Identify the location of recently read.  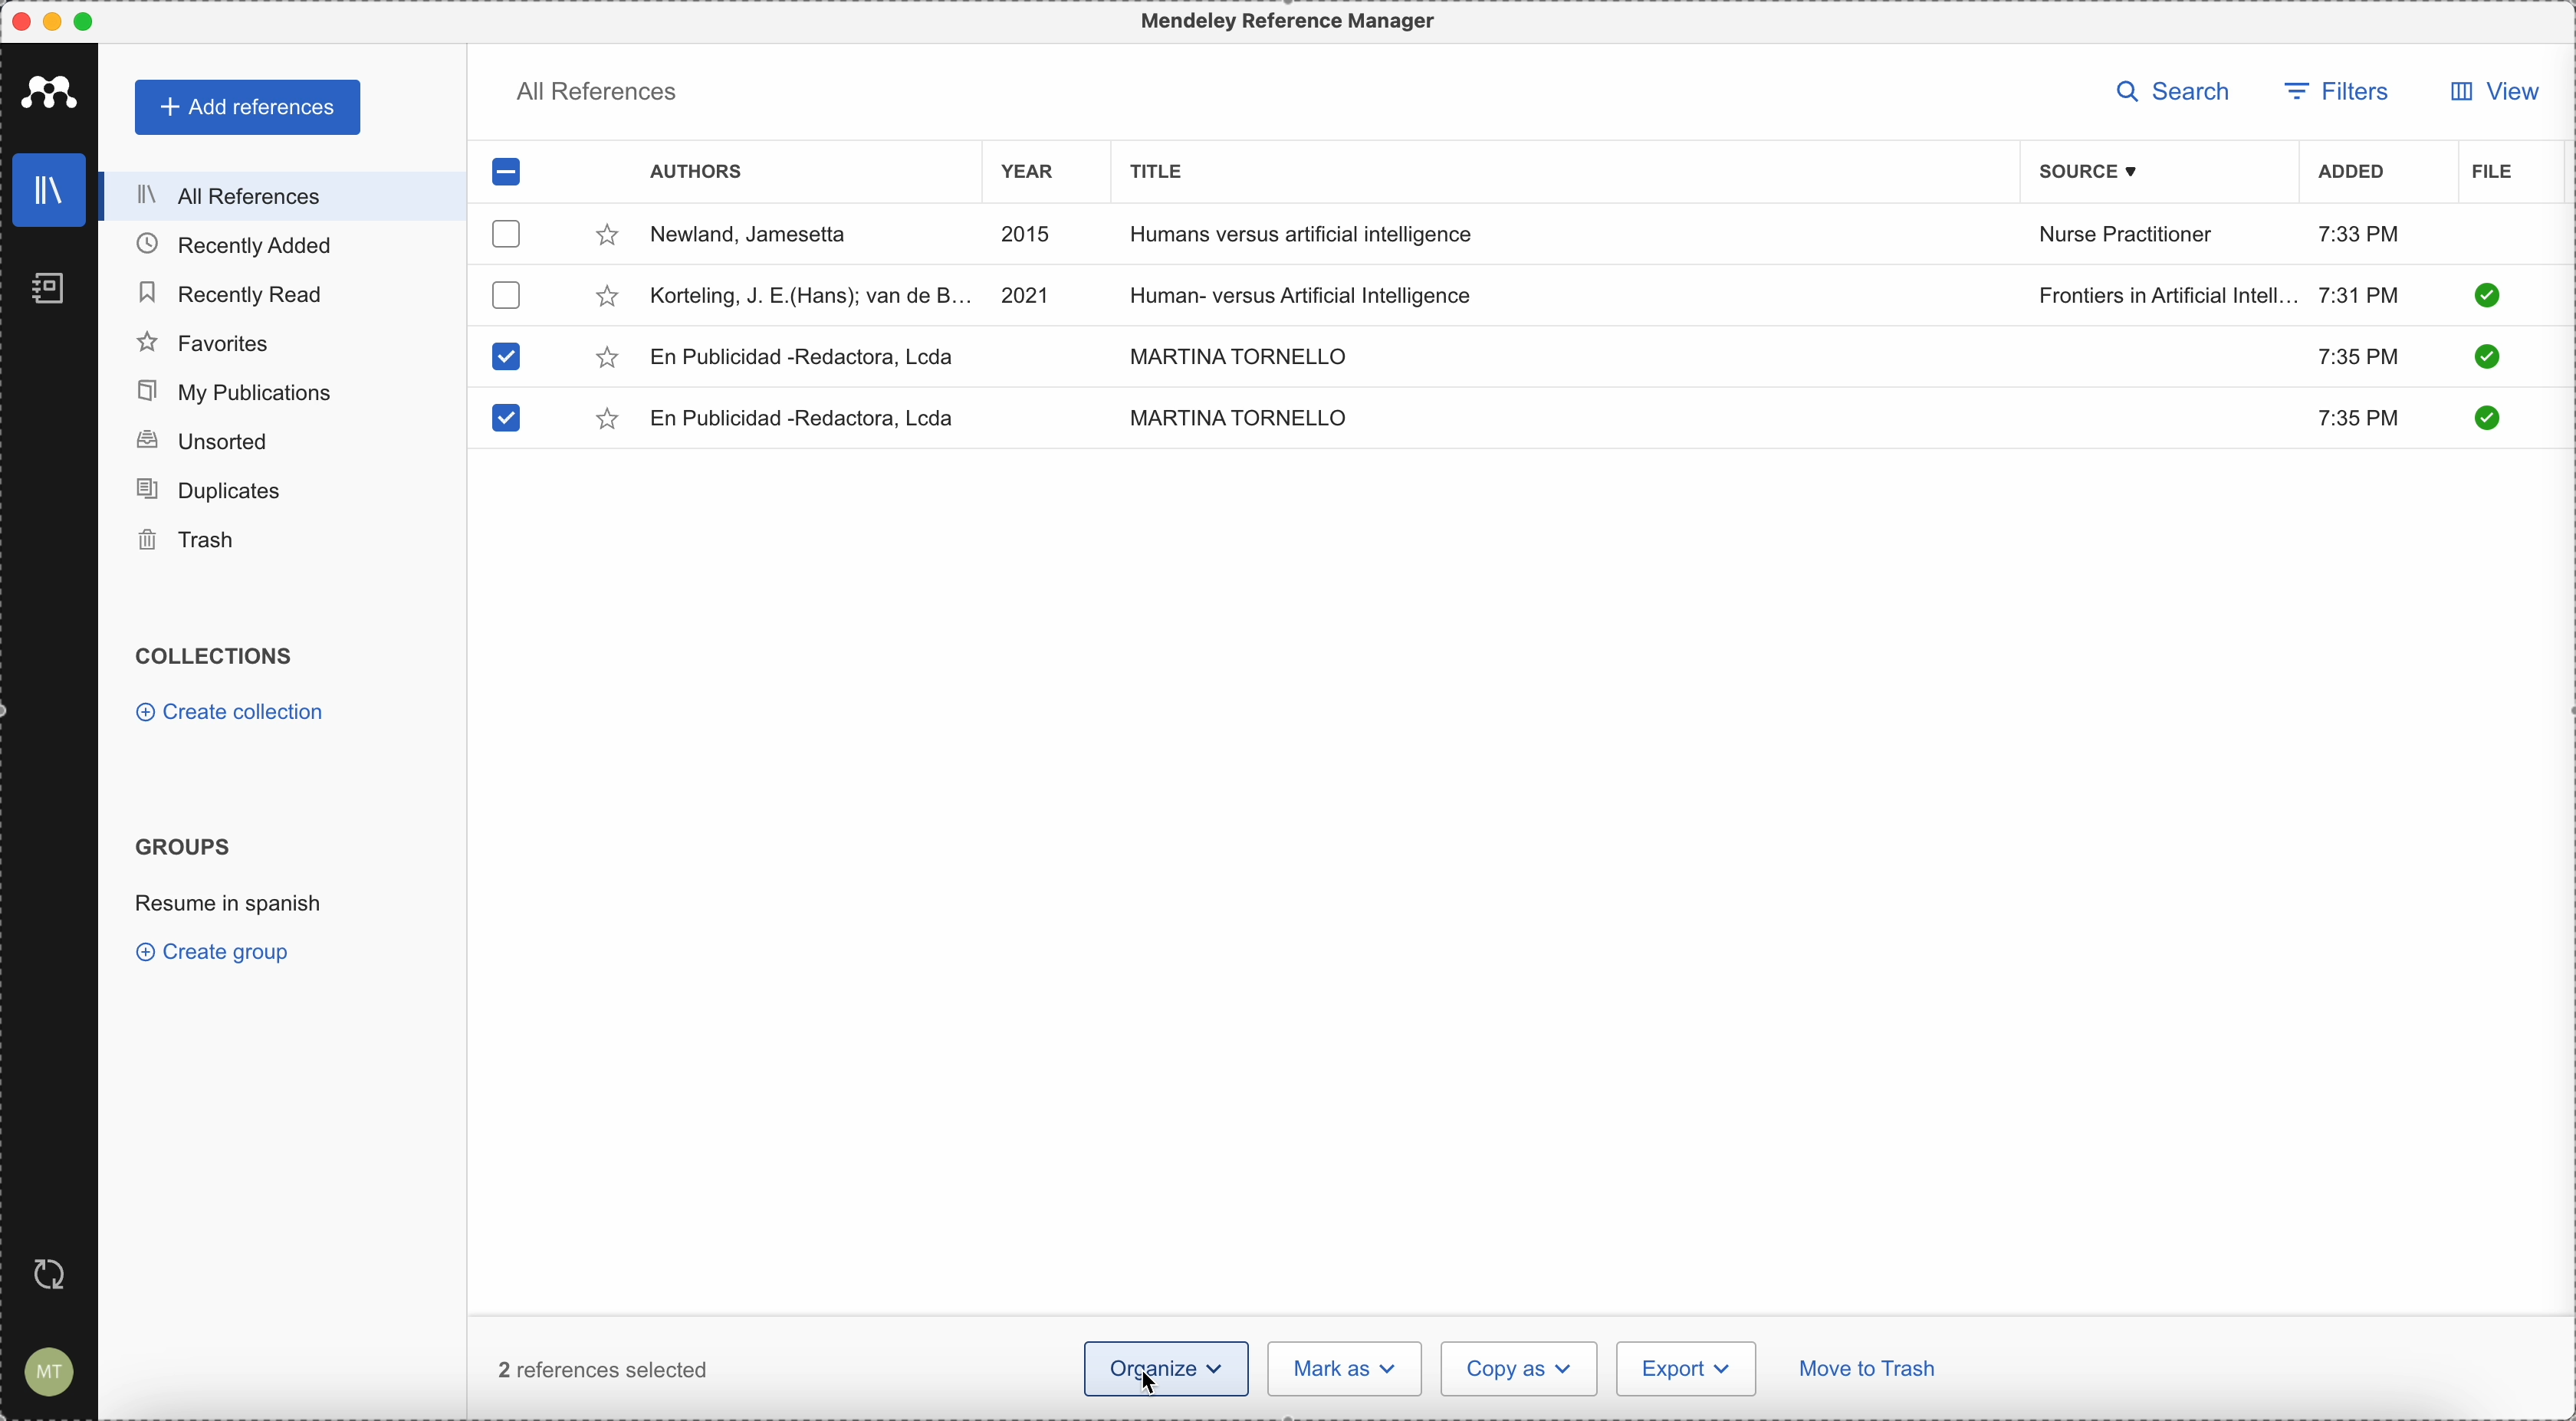
(229, 290).